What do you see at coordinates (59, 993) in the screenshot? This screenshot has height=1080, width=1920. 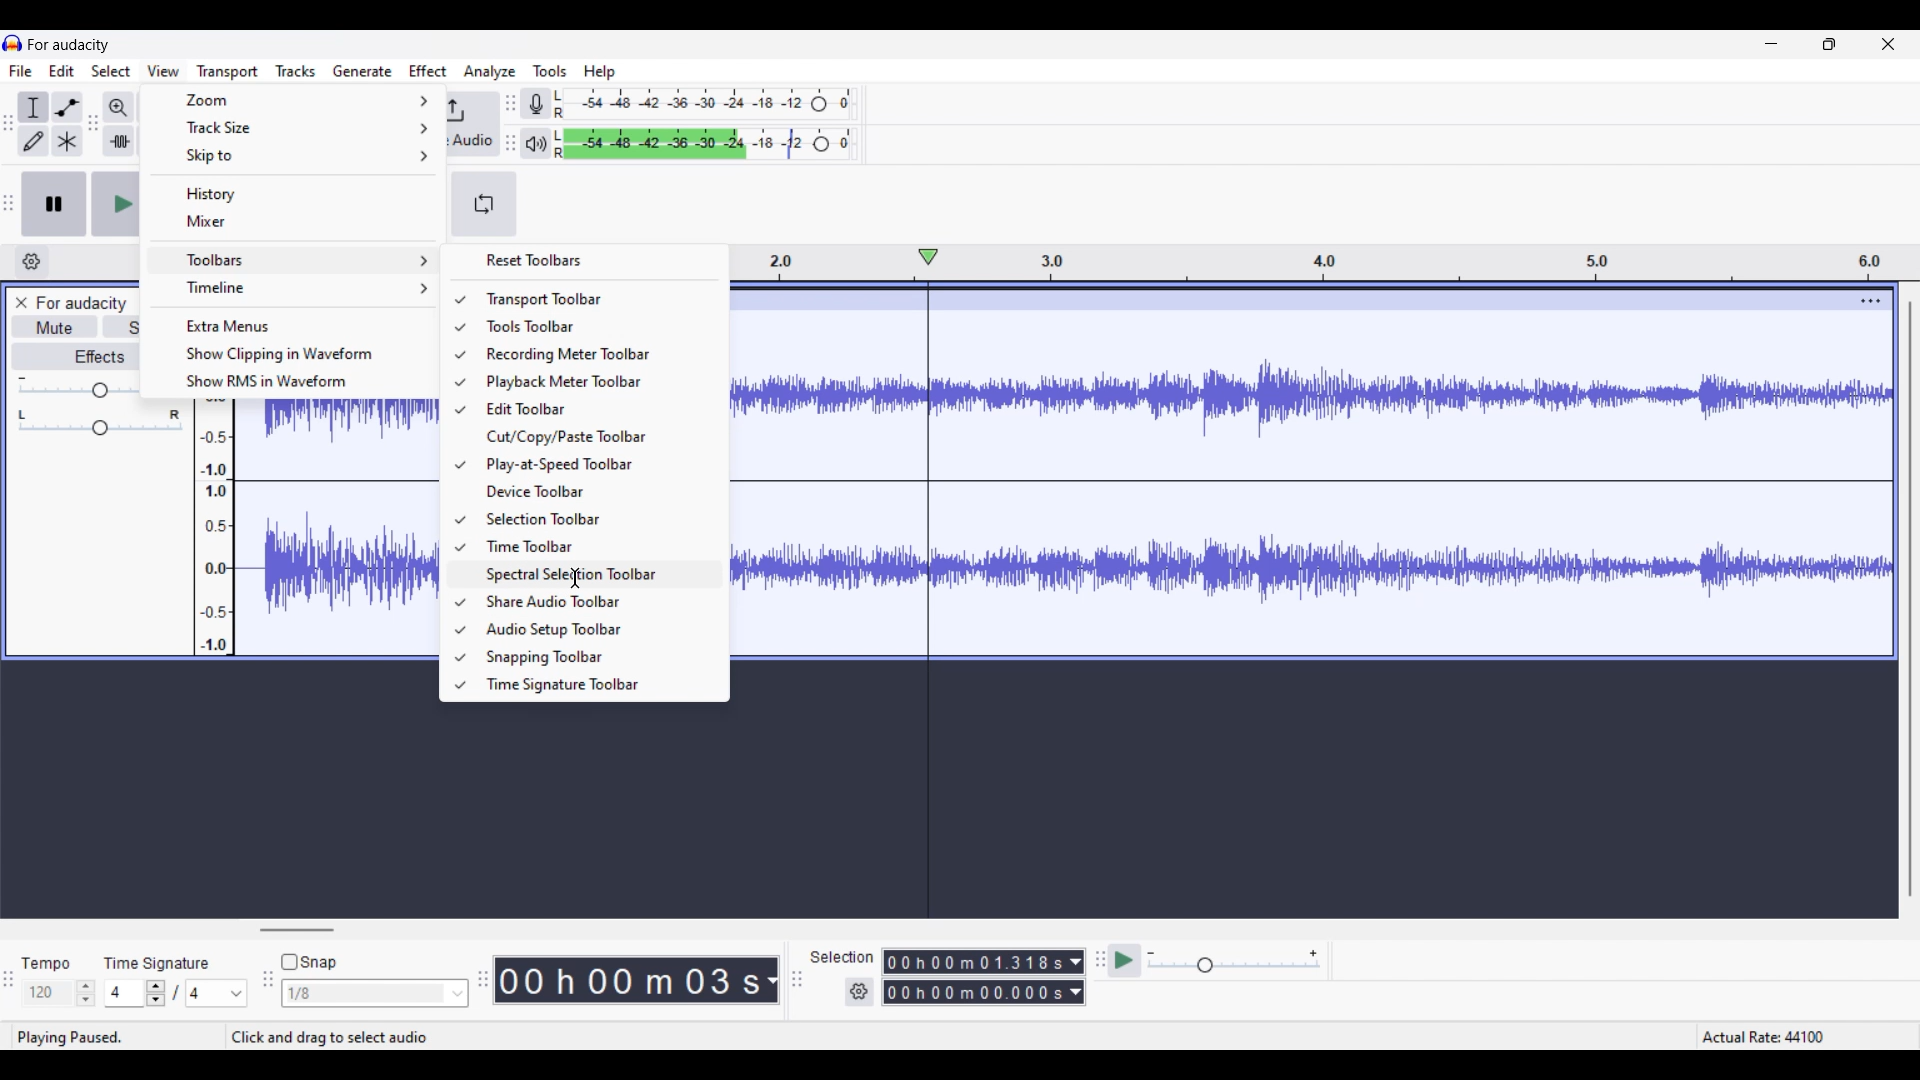 I see `Tempo settings` at bounding box center [59, 993].